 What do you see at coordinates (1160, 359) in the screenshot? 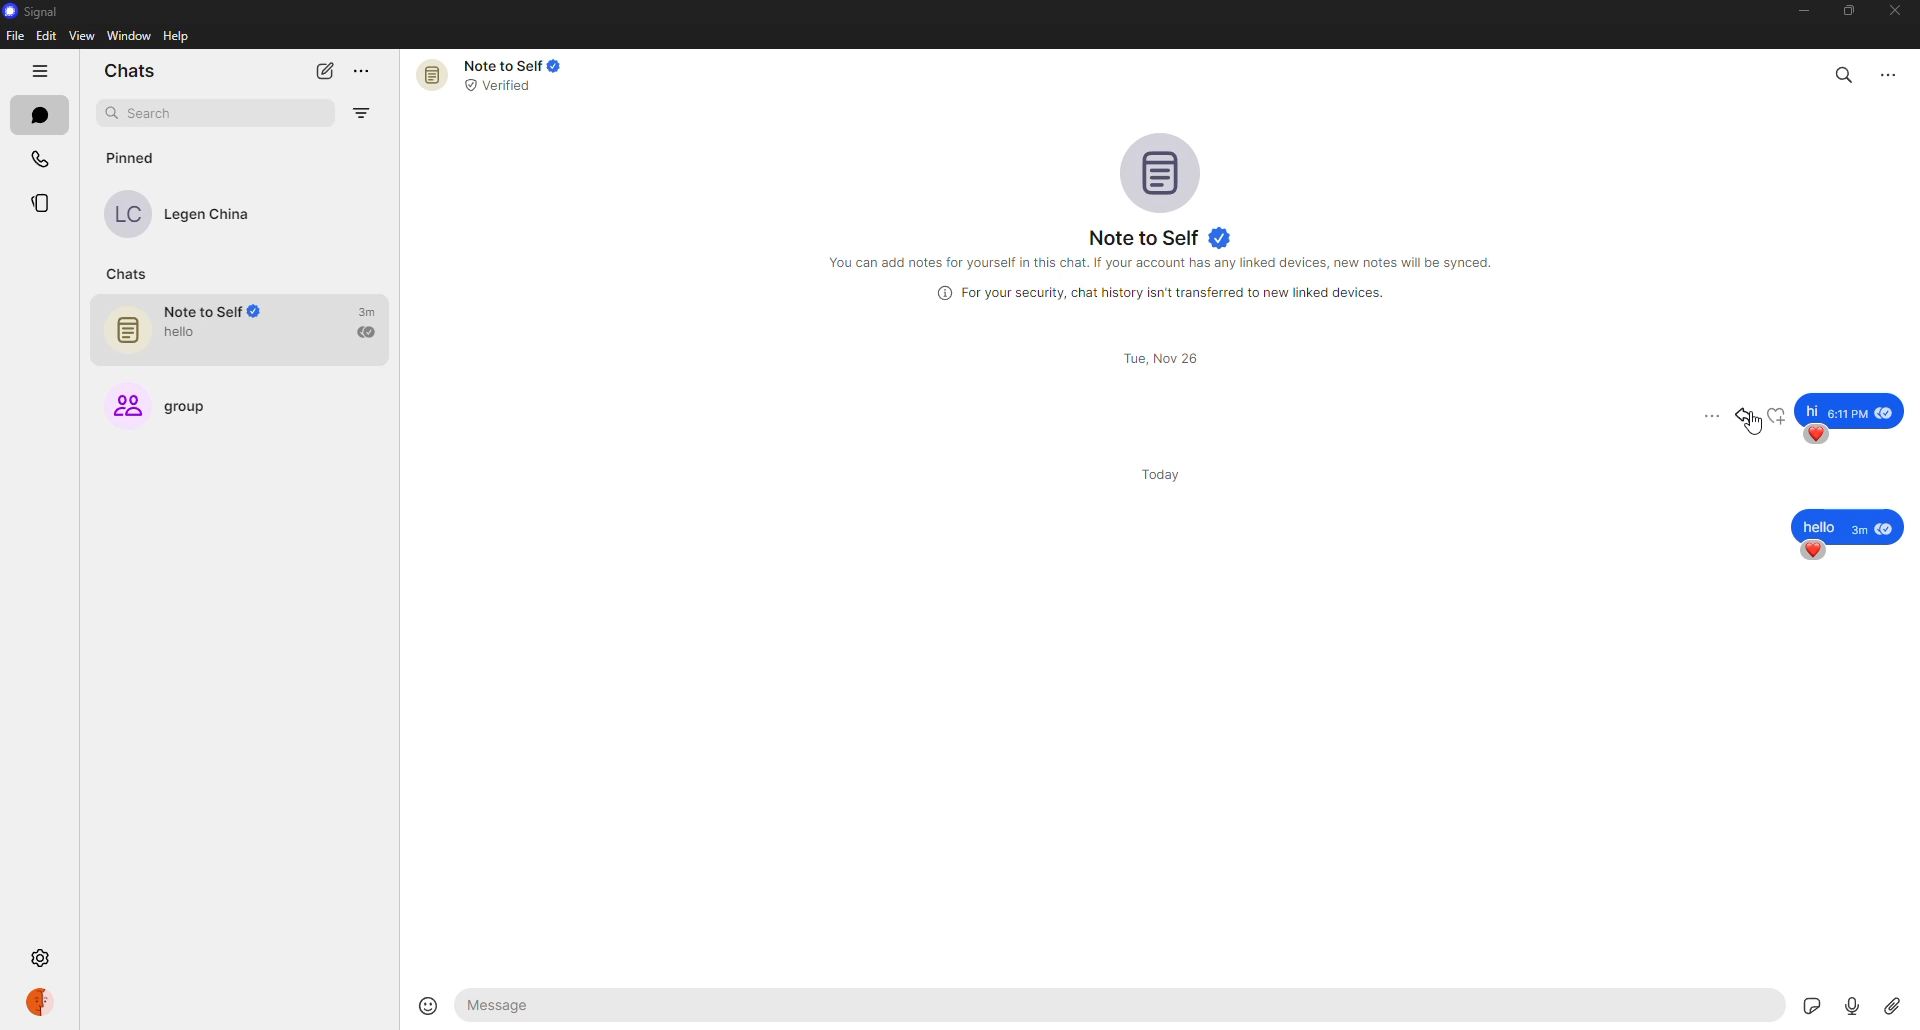
I see `day` at bounding box center [1160, 359].